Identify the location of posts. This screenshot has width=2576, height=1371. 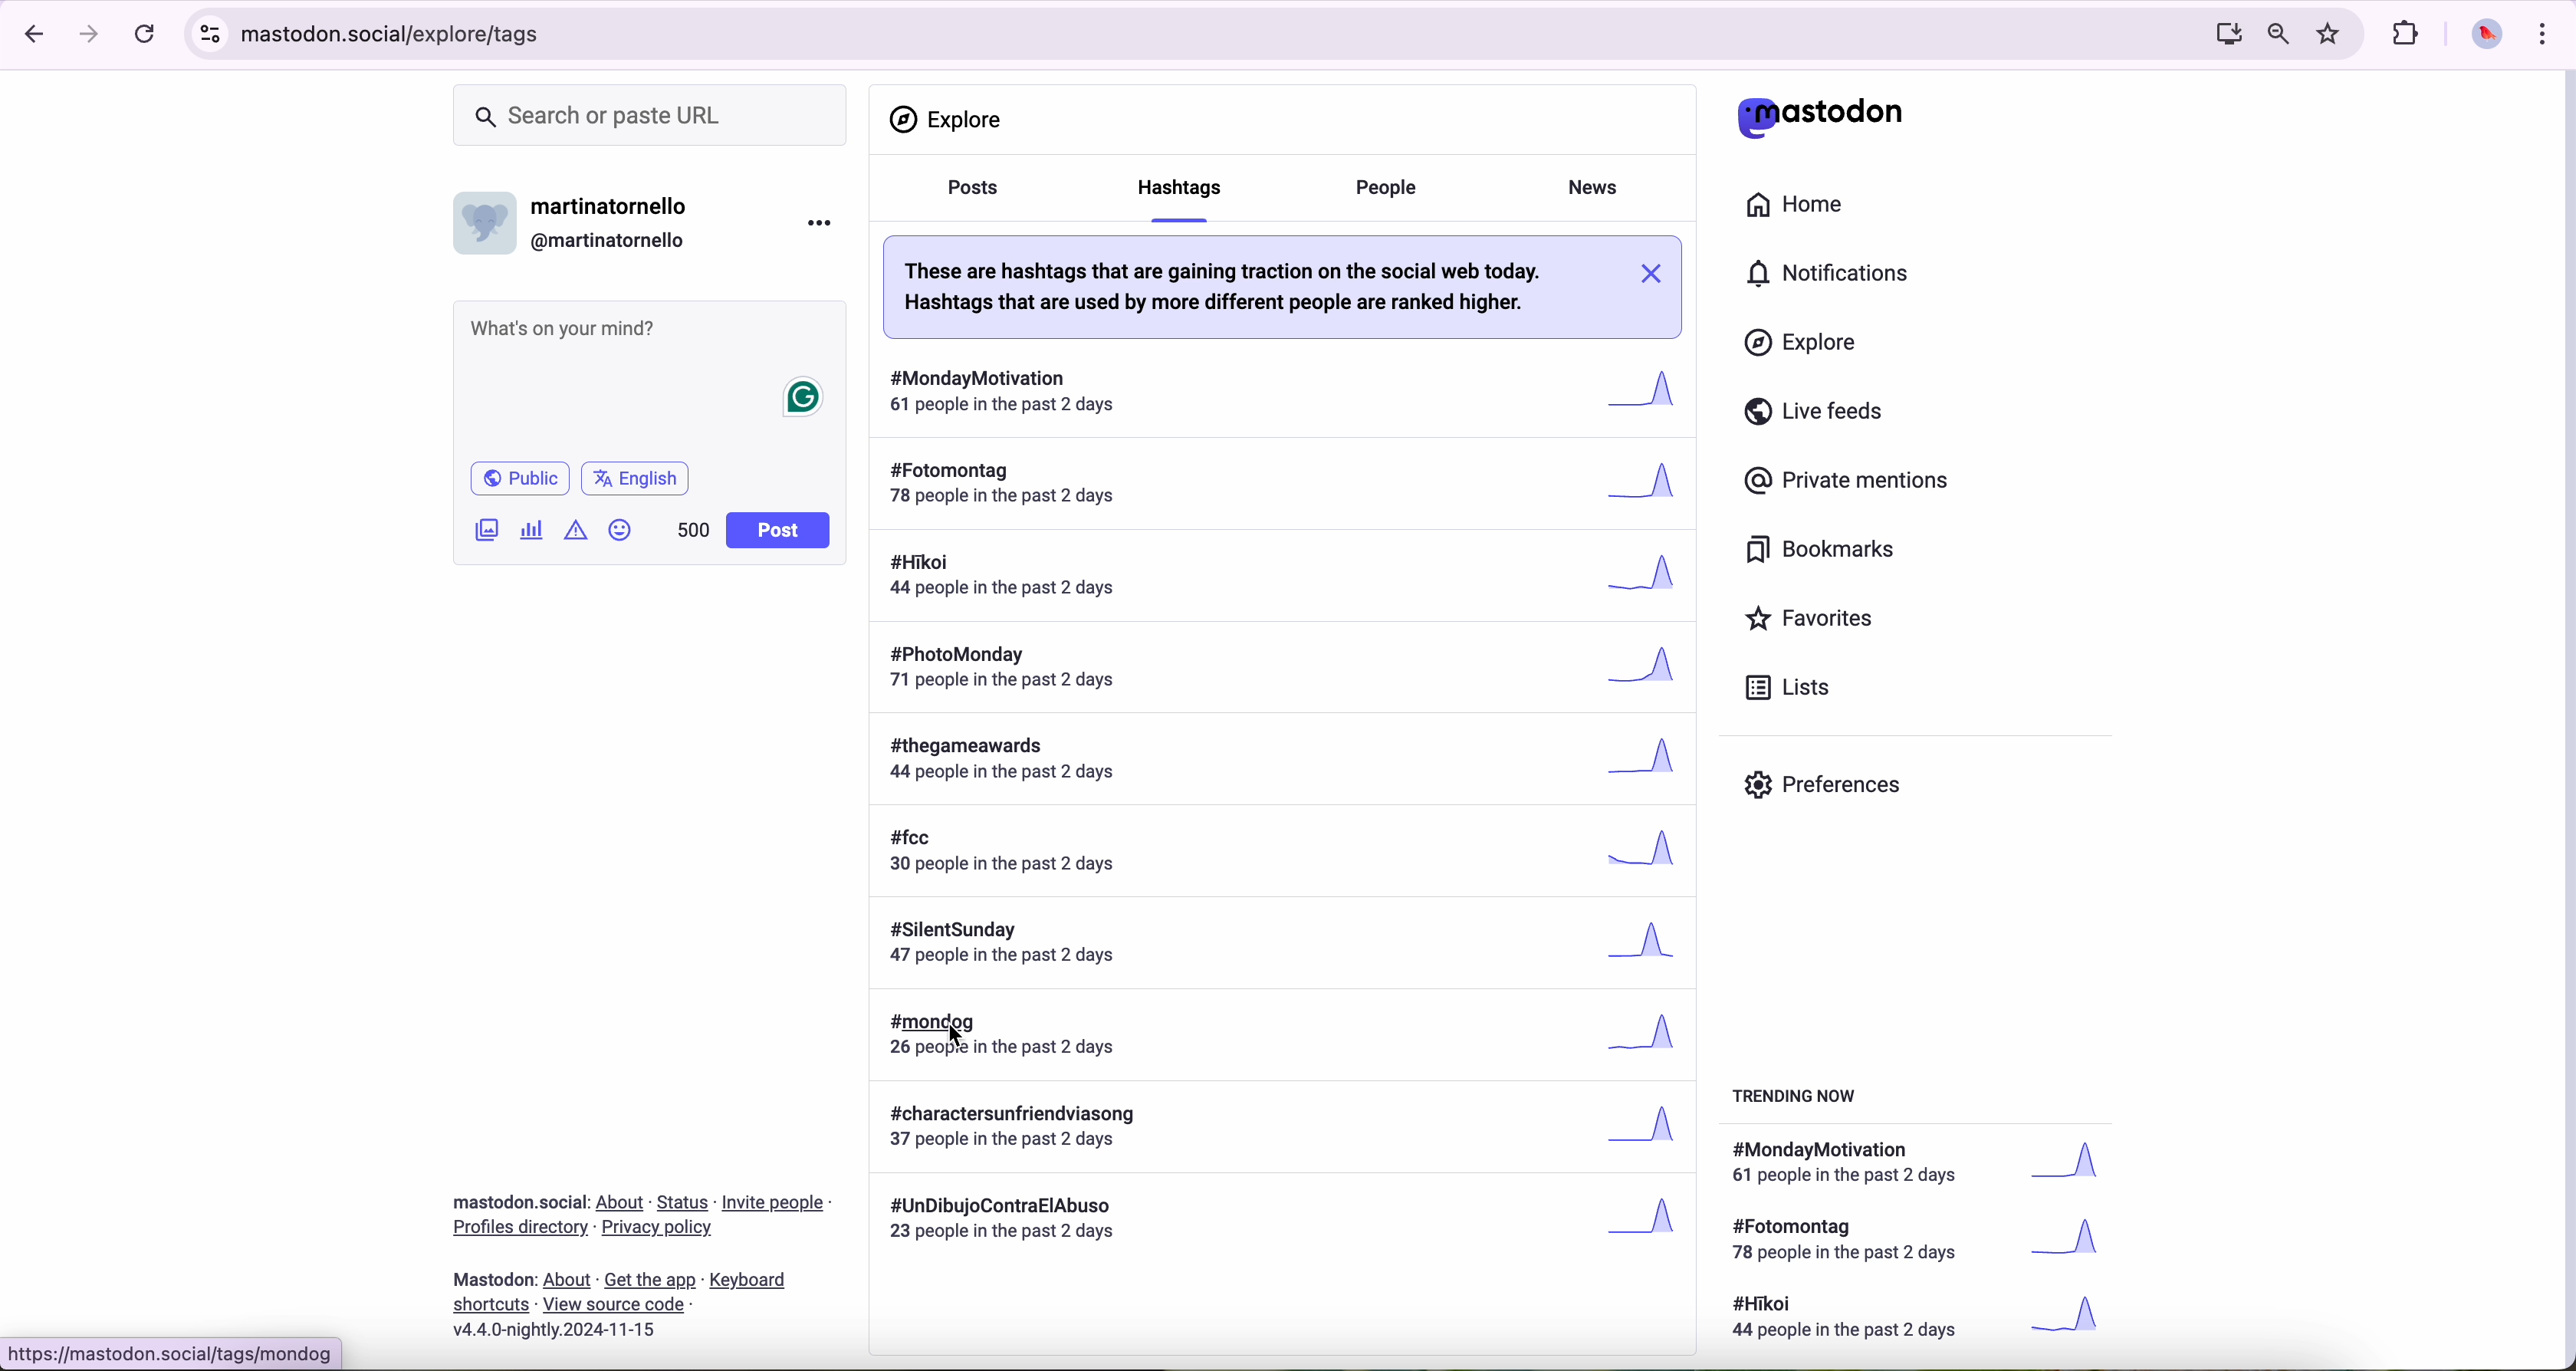
(972, 199).